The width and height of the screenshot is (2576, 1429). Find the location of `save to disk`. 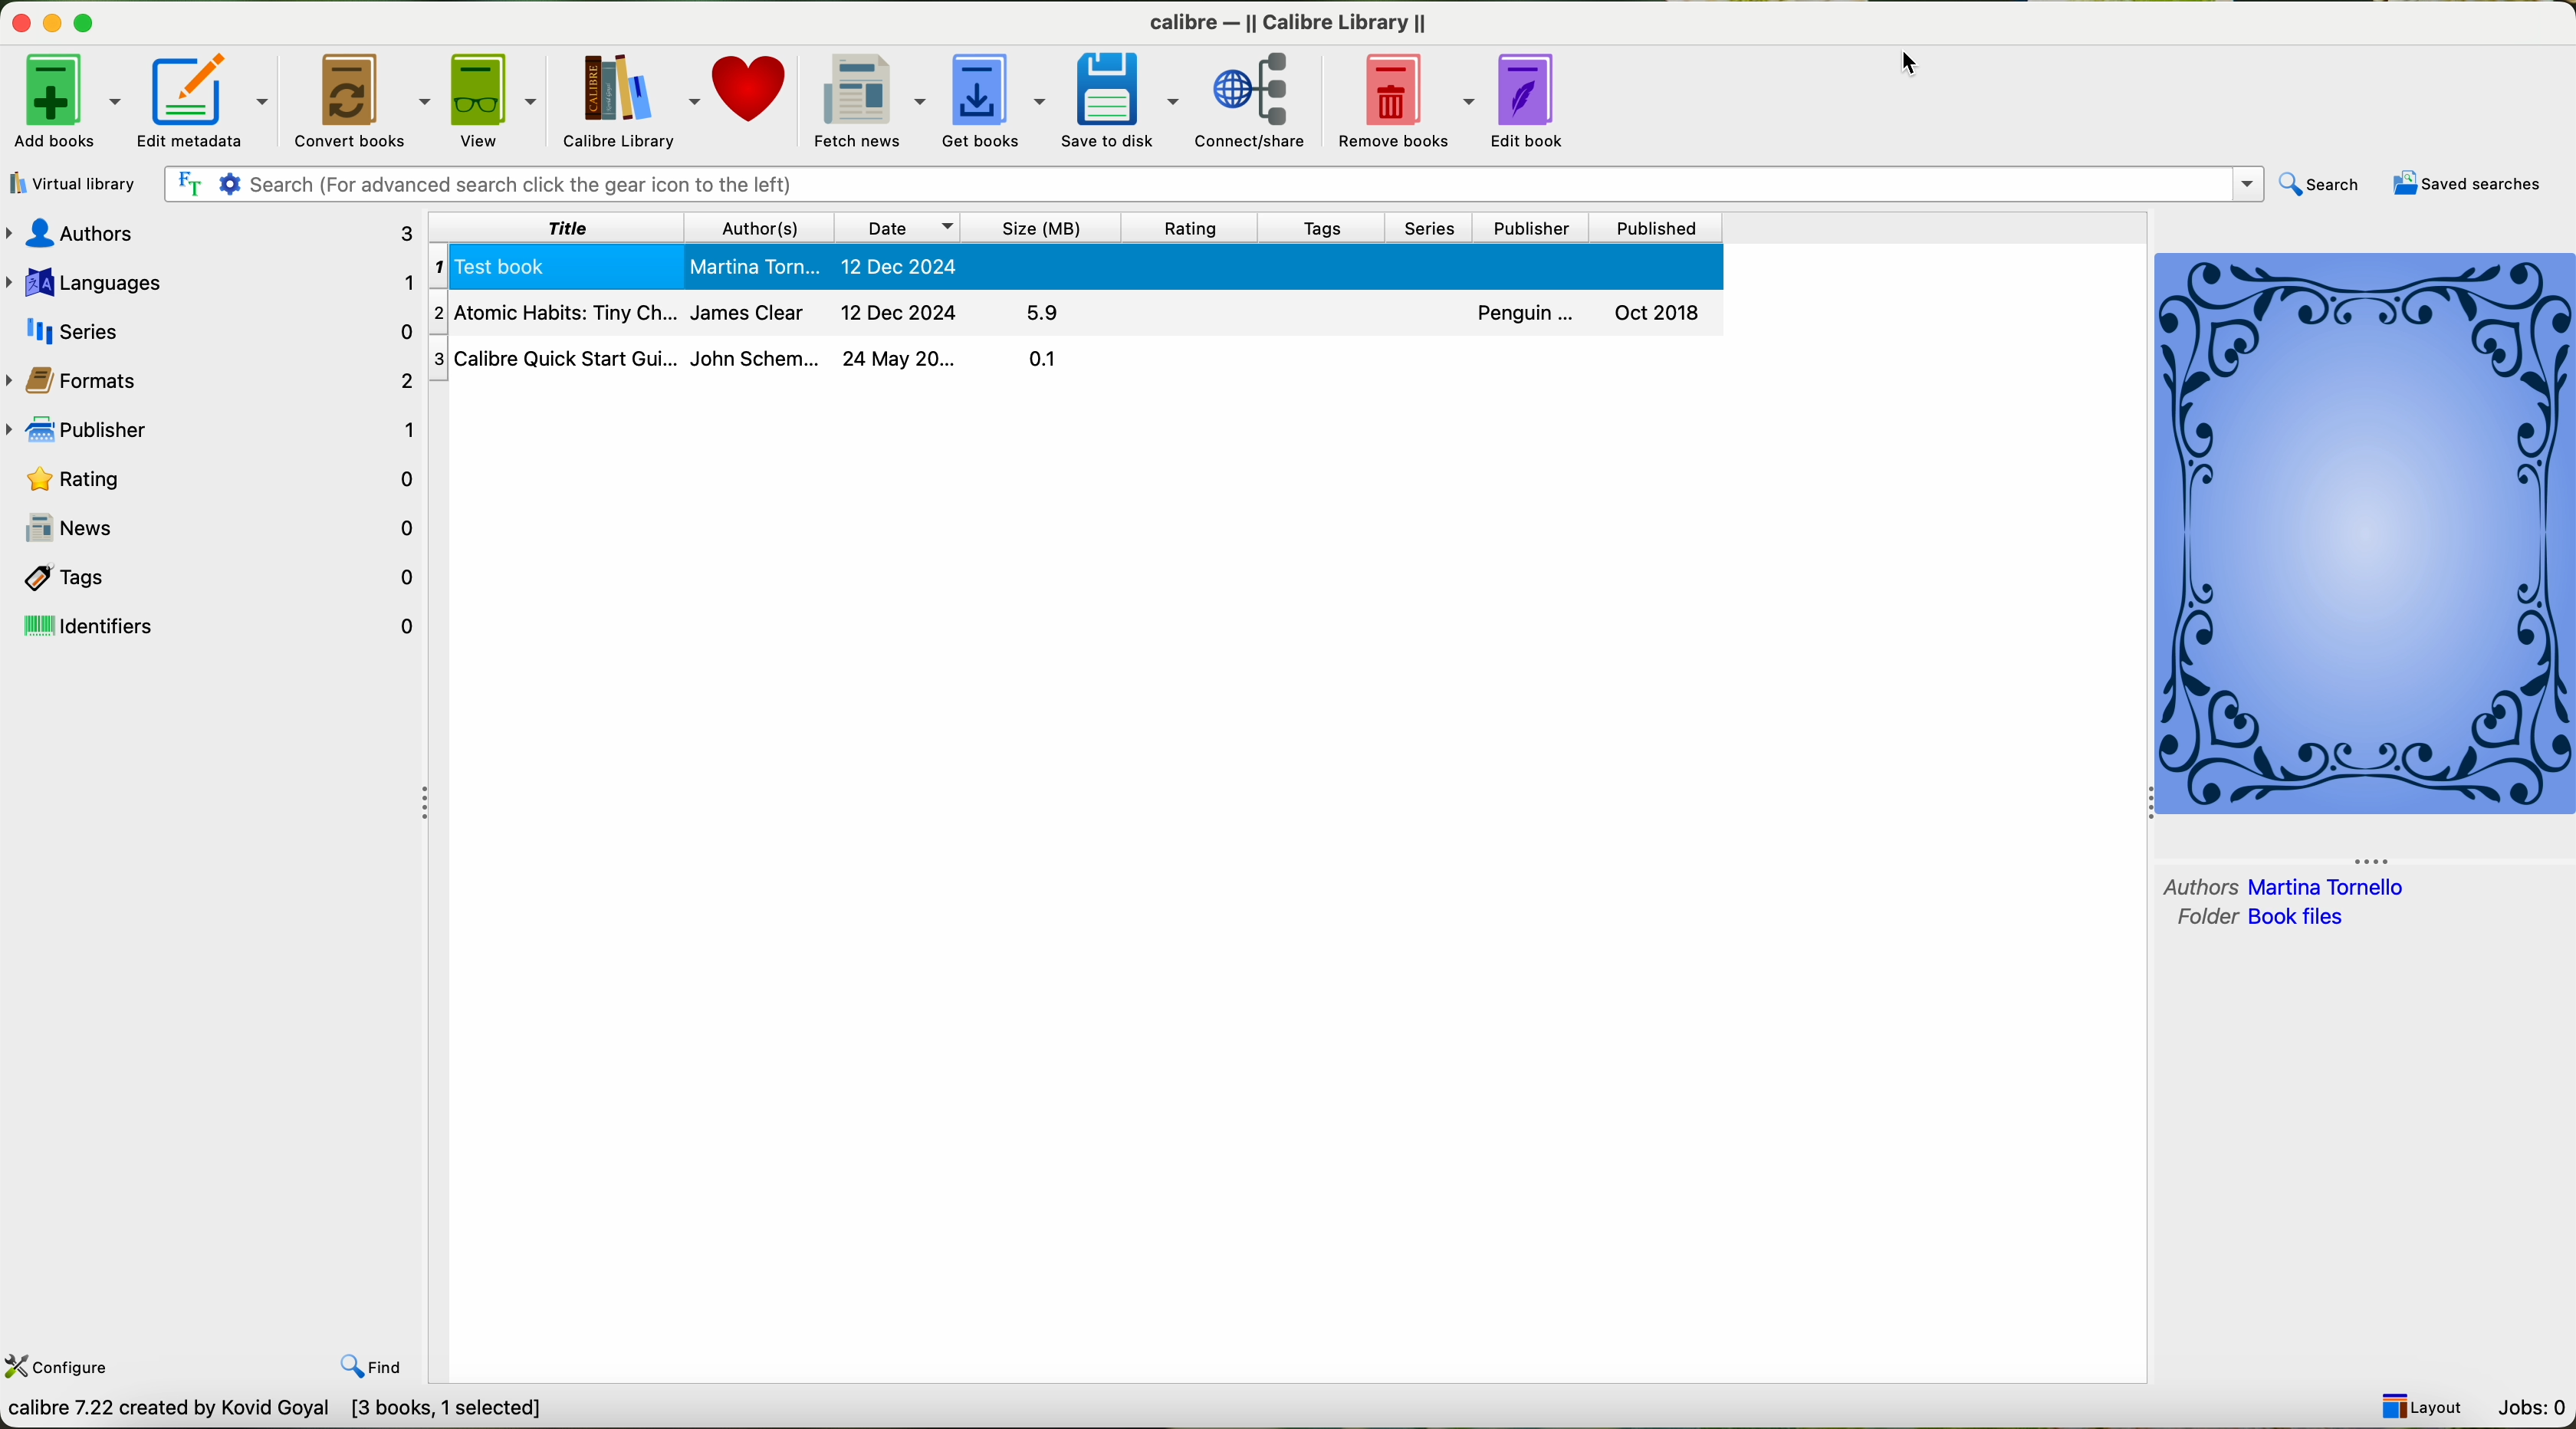

save to disk is located at coordinates (1120, 101).